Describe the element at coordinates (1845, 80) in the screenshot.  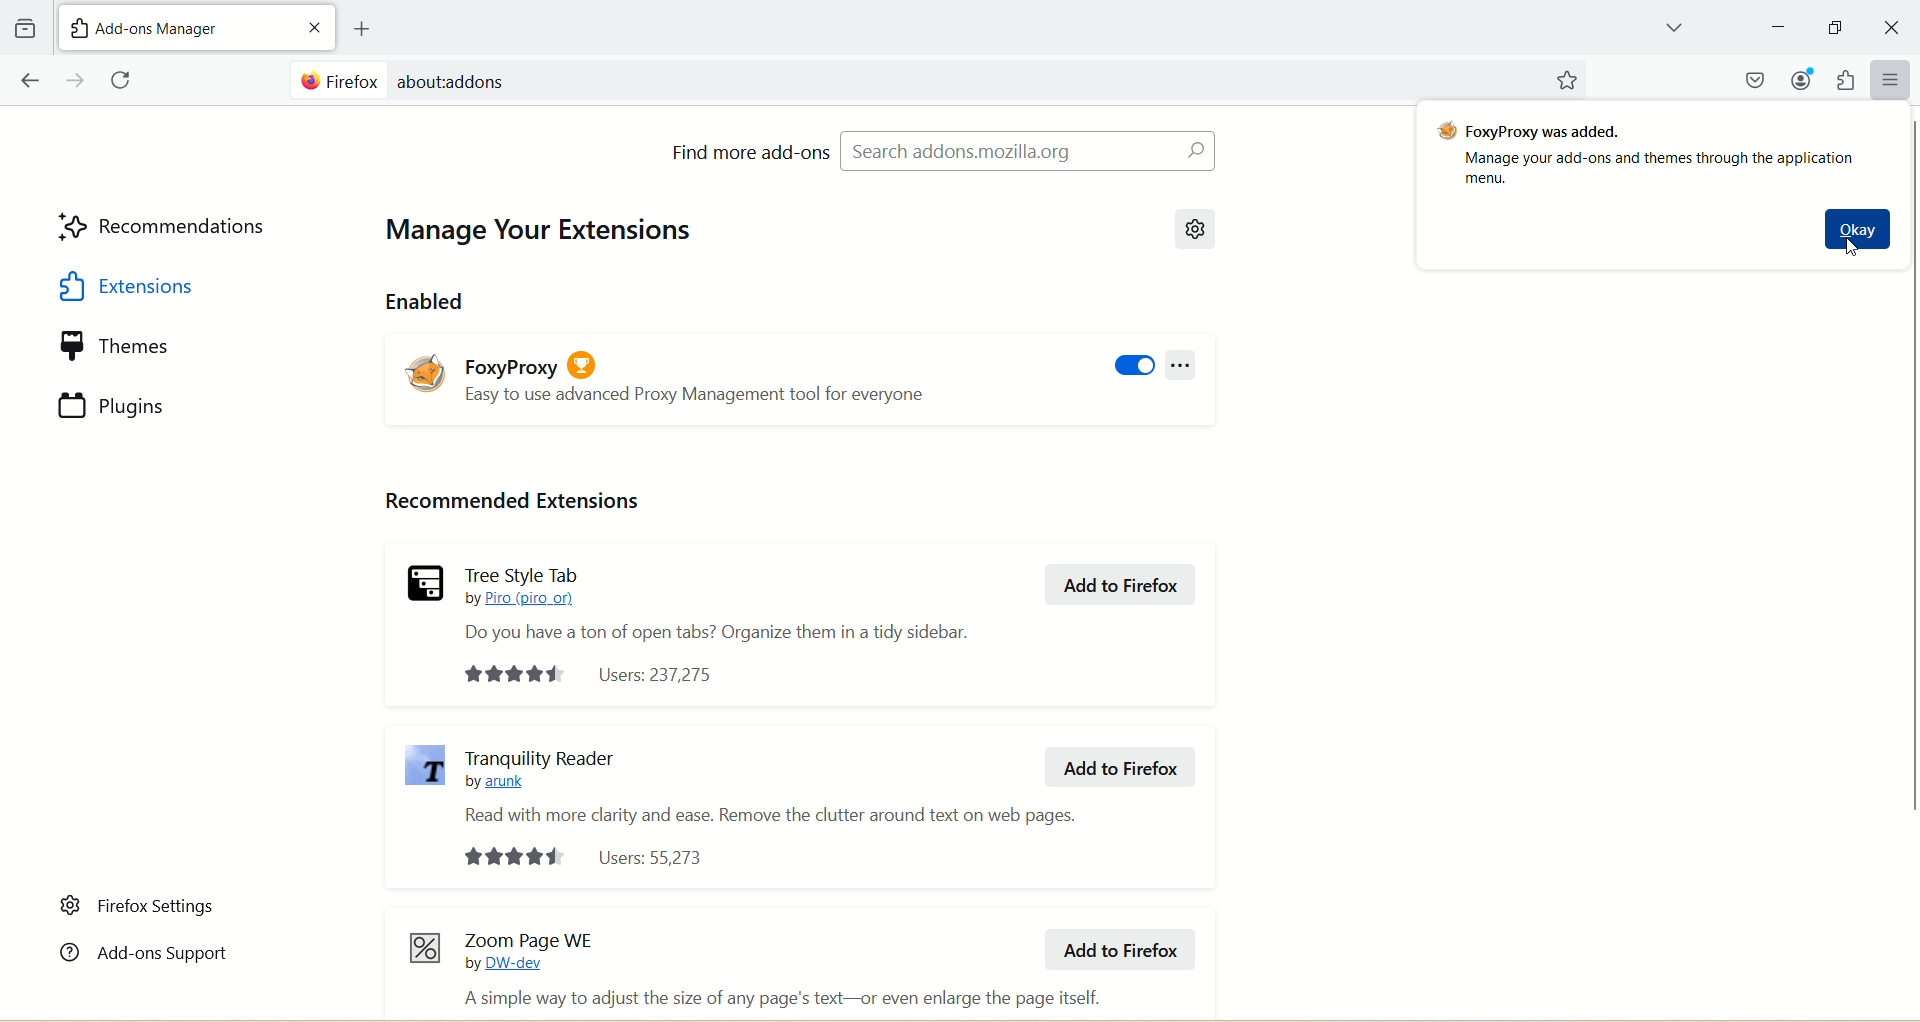
I see `Widget` at that location.